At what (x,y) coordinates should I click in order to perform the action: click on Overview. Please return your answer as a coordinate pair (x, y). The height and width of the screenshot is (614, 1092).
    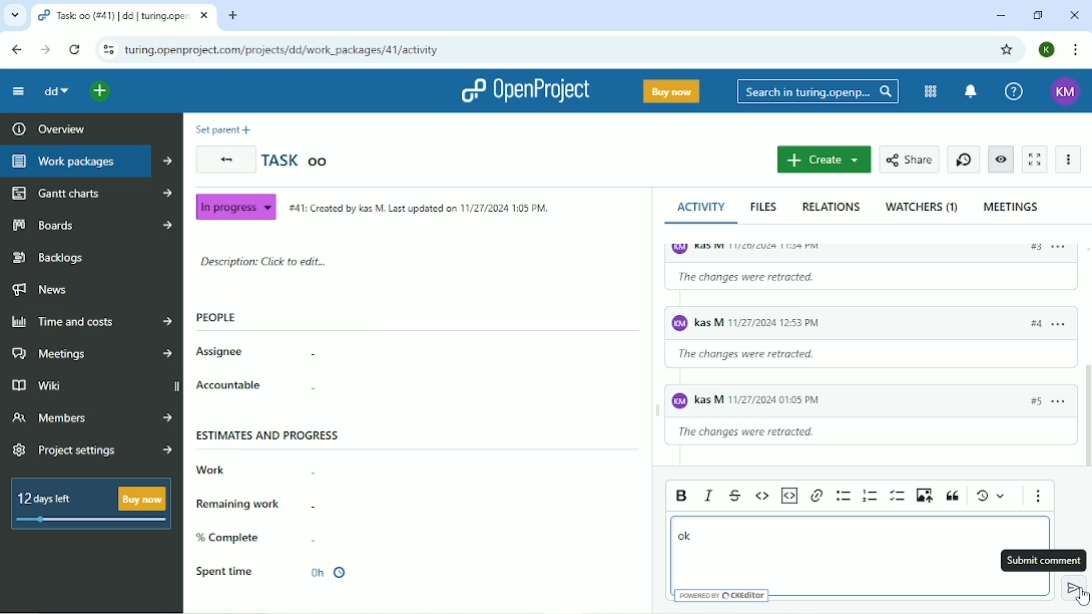
    Looking at the image, I should click on (46, 128).